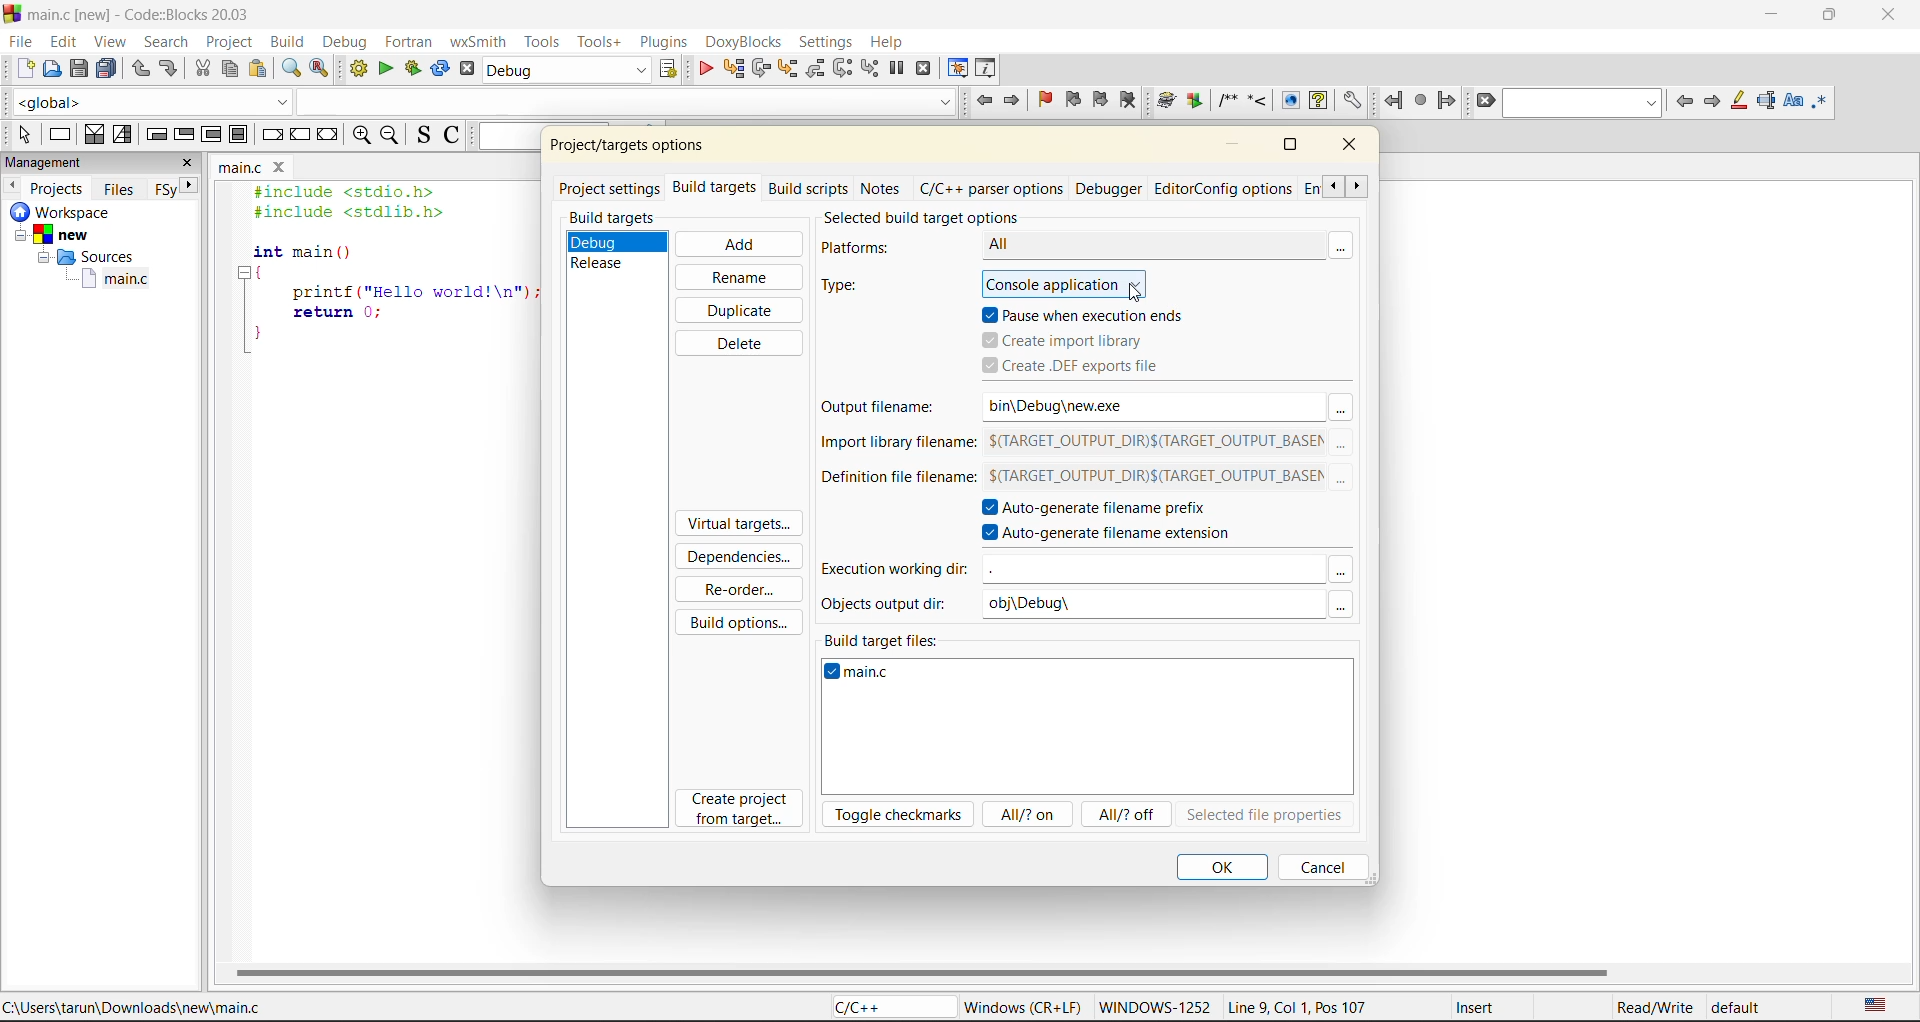  I want to click on , so click(165, 190).